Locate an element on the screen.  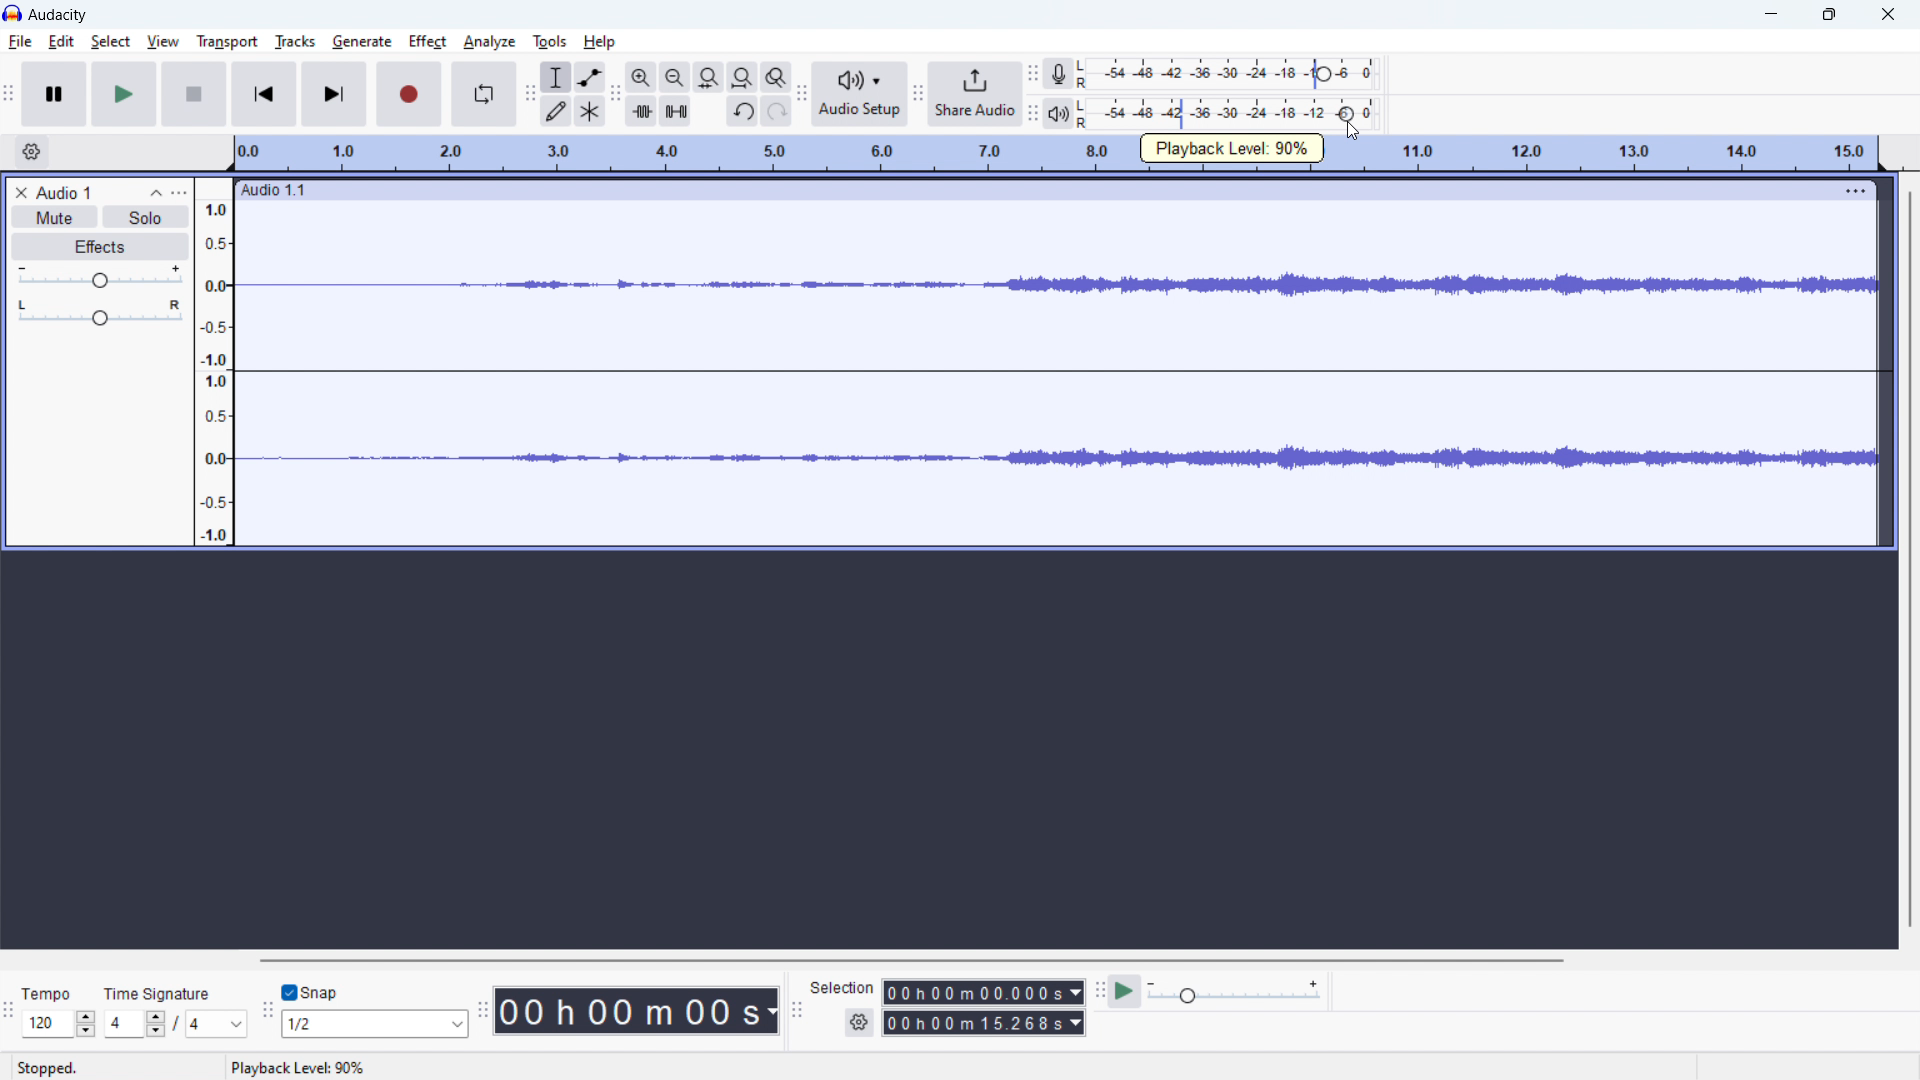
selection tool is located at coordinates (557, 76).